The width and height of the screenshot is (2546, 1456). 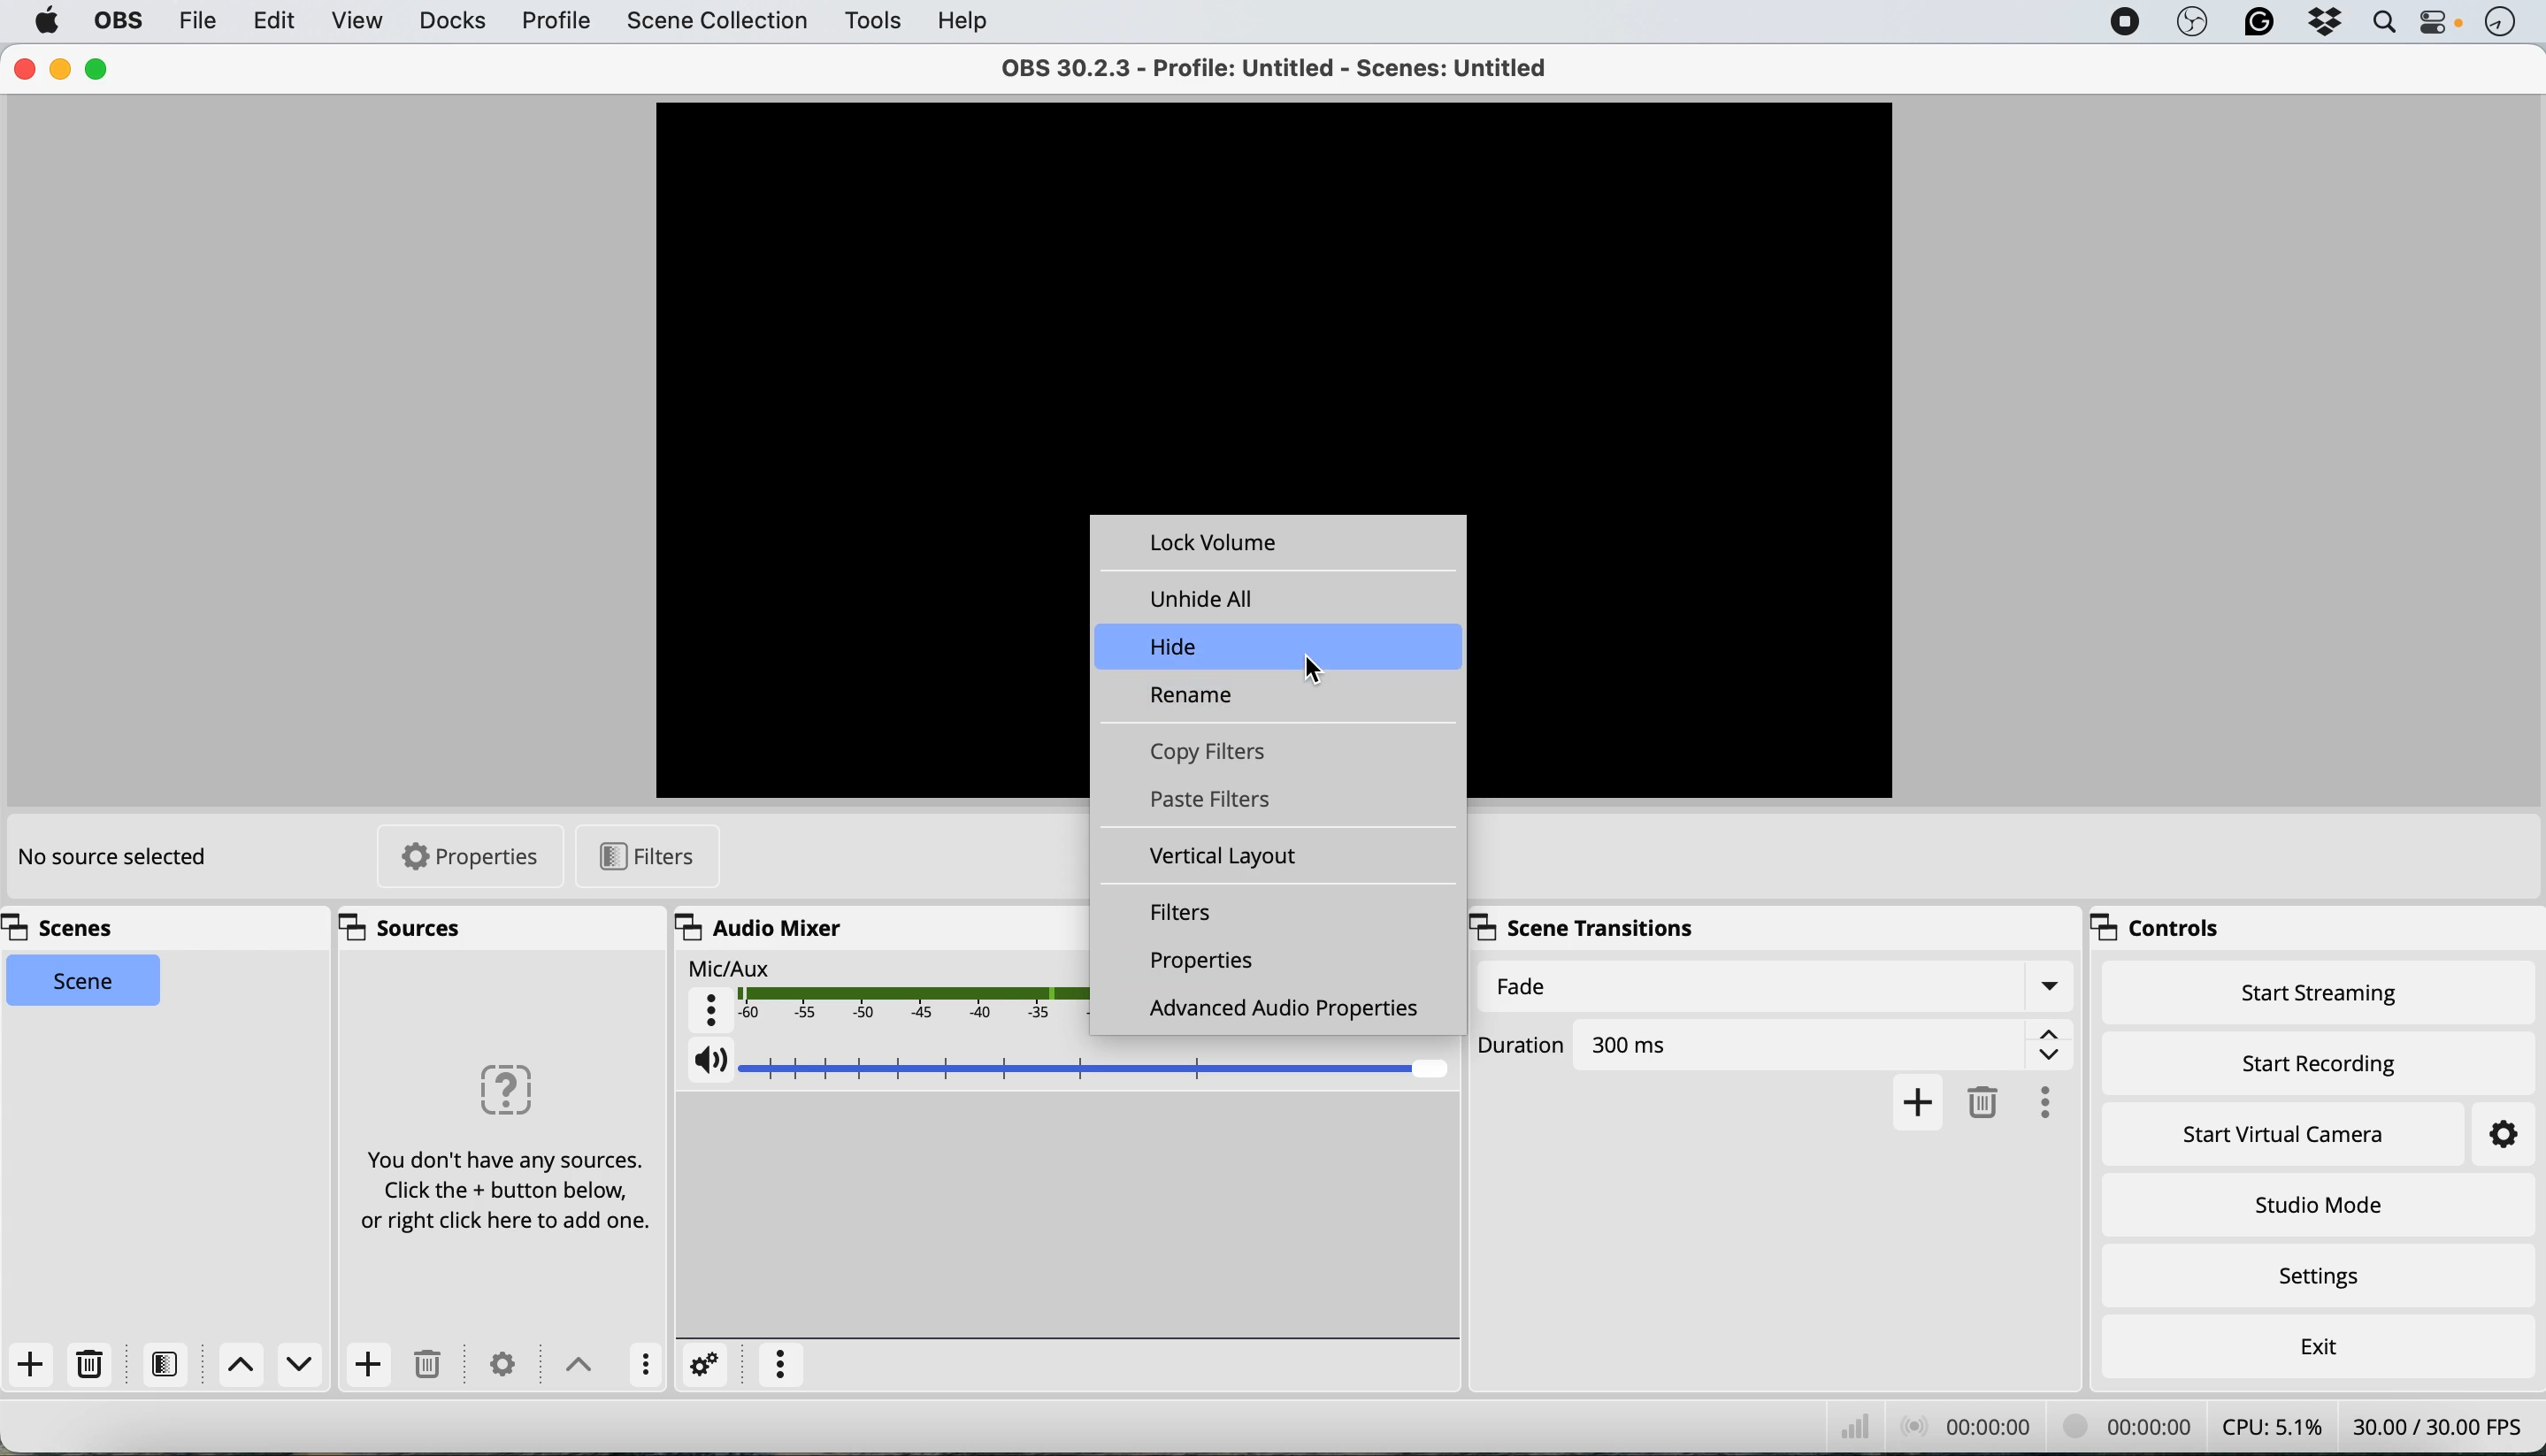 What do you see at coordinates (1069, 1068) in the screenshot?
I see `mic aux audio volume` at bounding box center [1069, 1068].